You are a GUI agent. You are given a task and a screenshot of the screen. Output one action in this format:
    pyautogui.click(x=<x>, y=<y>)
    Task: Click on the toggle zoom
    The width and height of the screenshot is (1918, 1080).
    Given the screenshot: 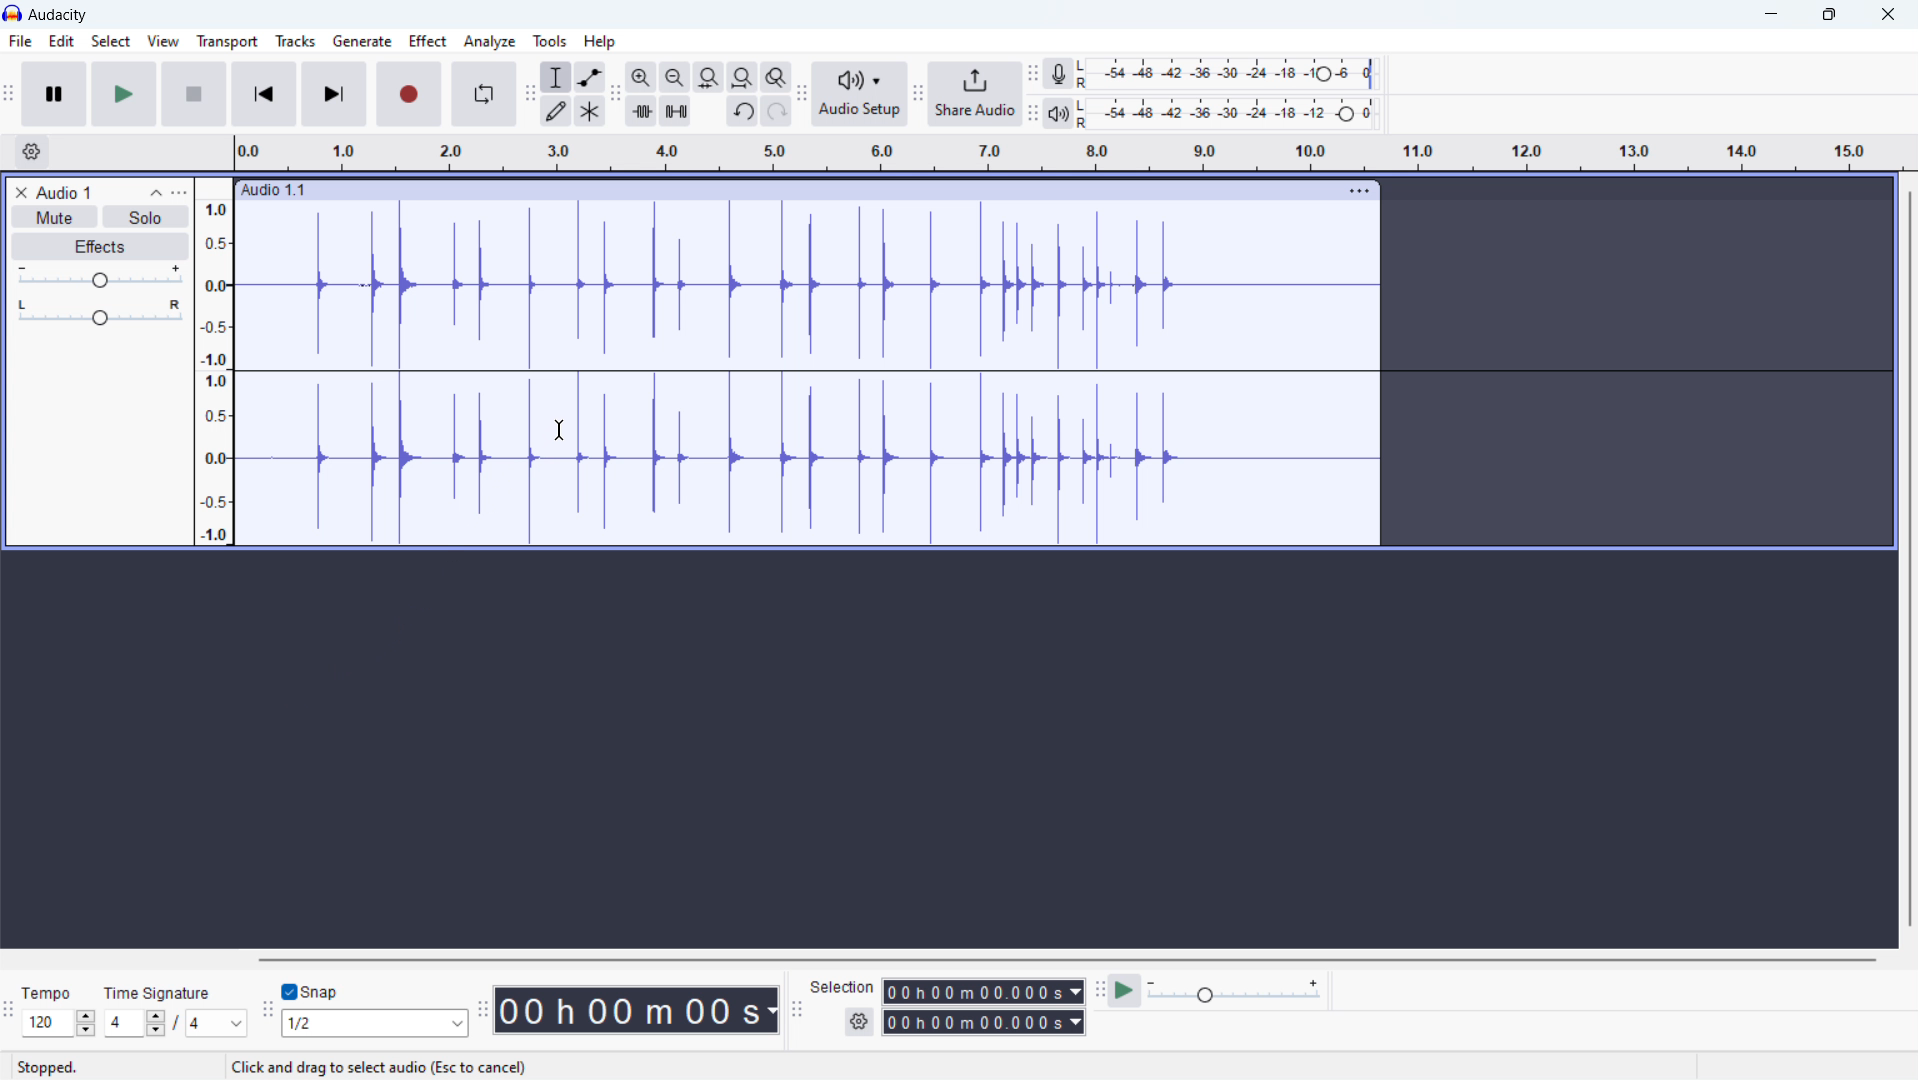 What is the action you would take?
    pyautogui.click(x=777, y=76)
    